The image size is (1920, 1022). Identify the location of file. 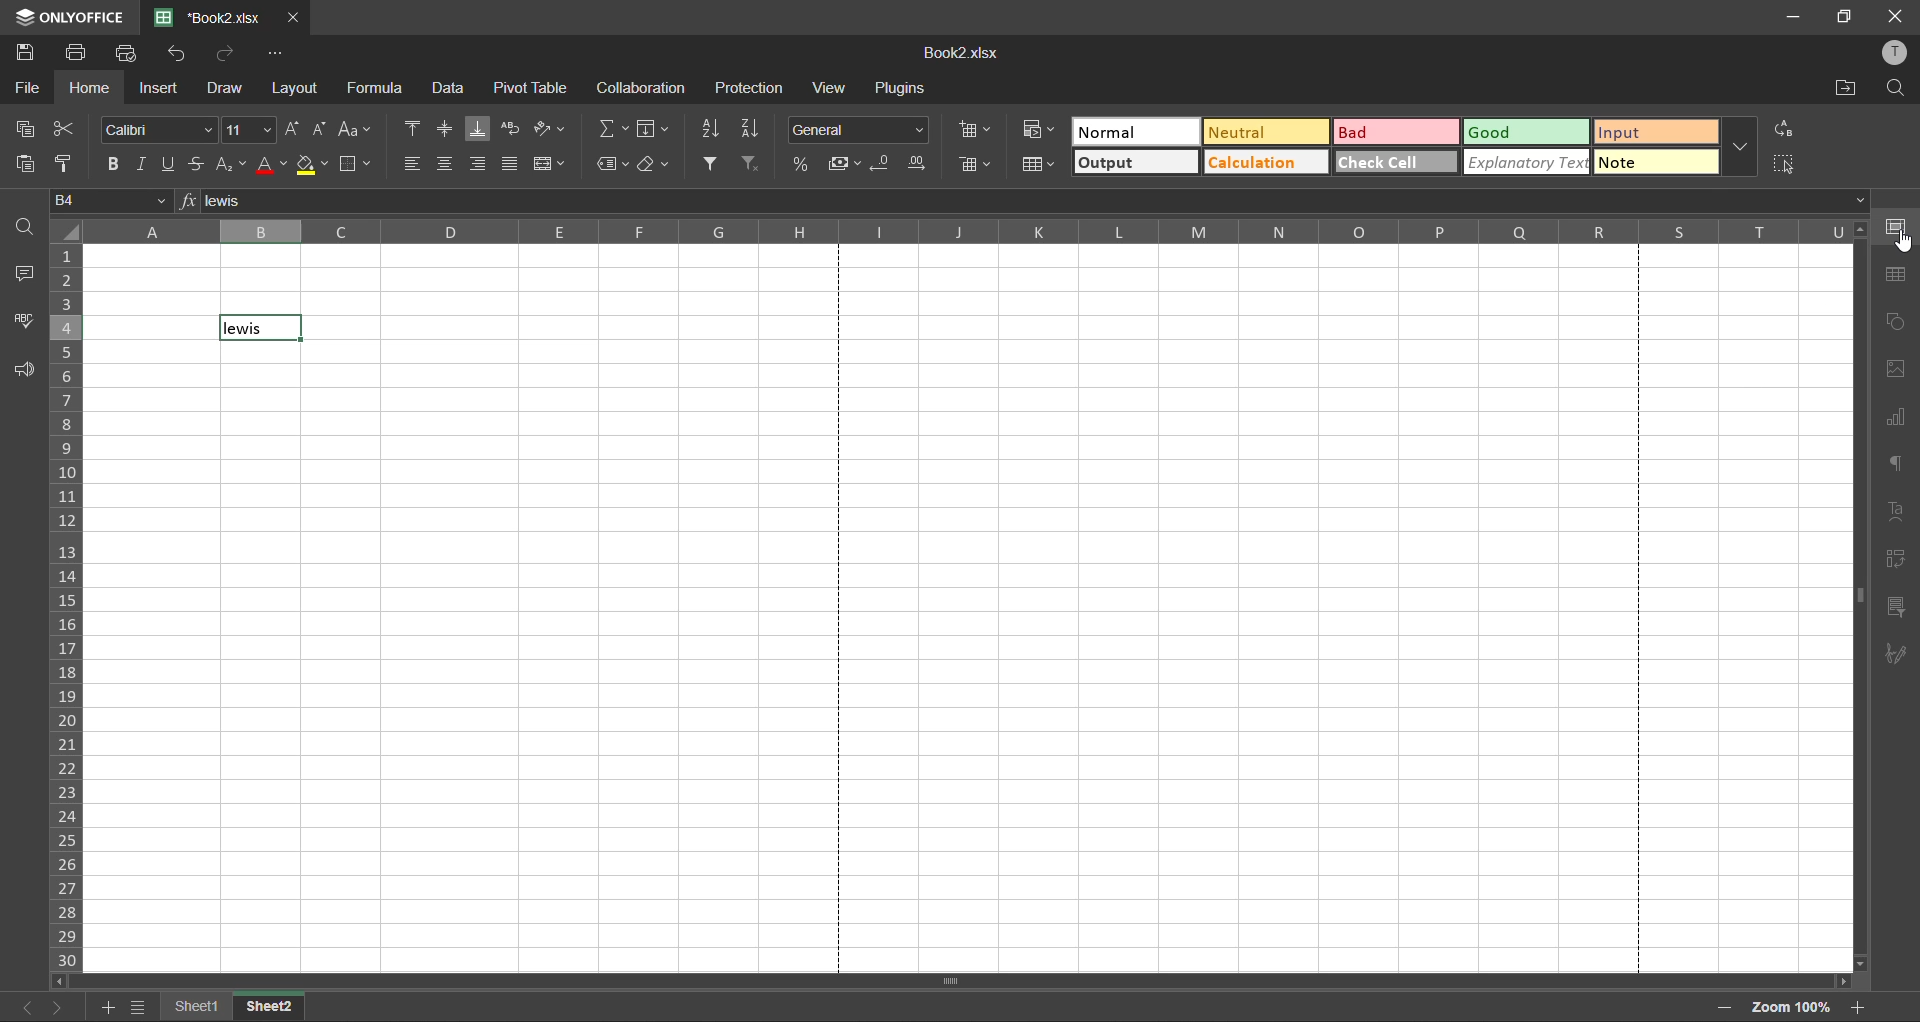
(28, 88).